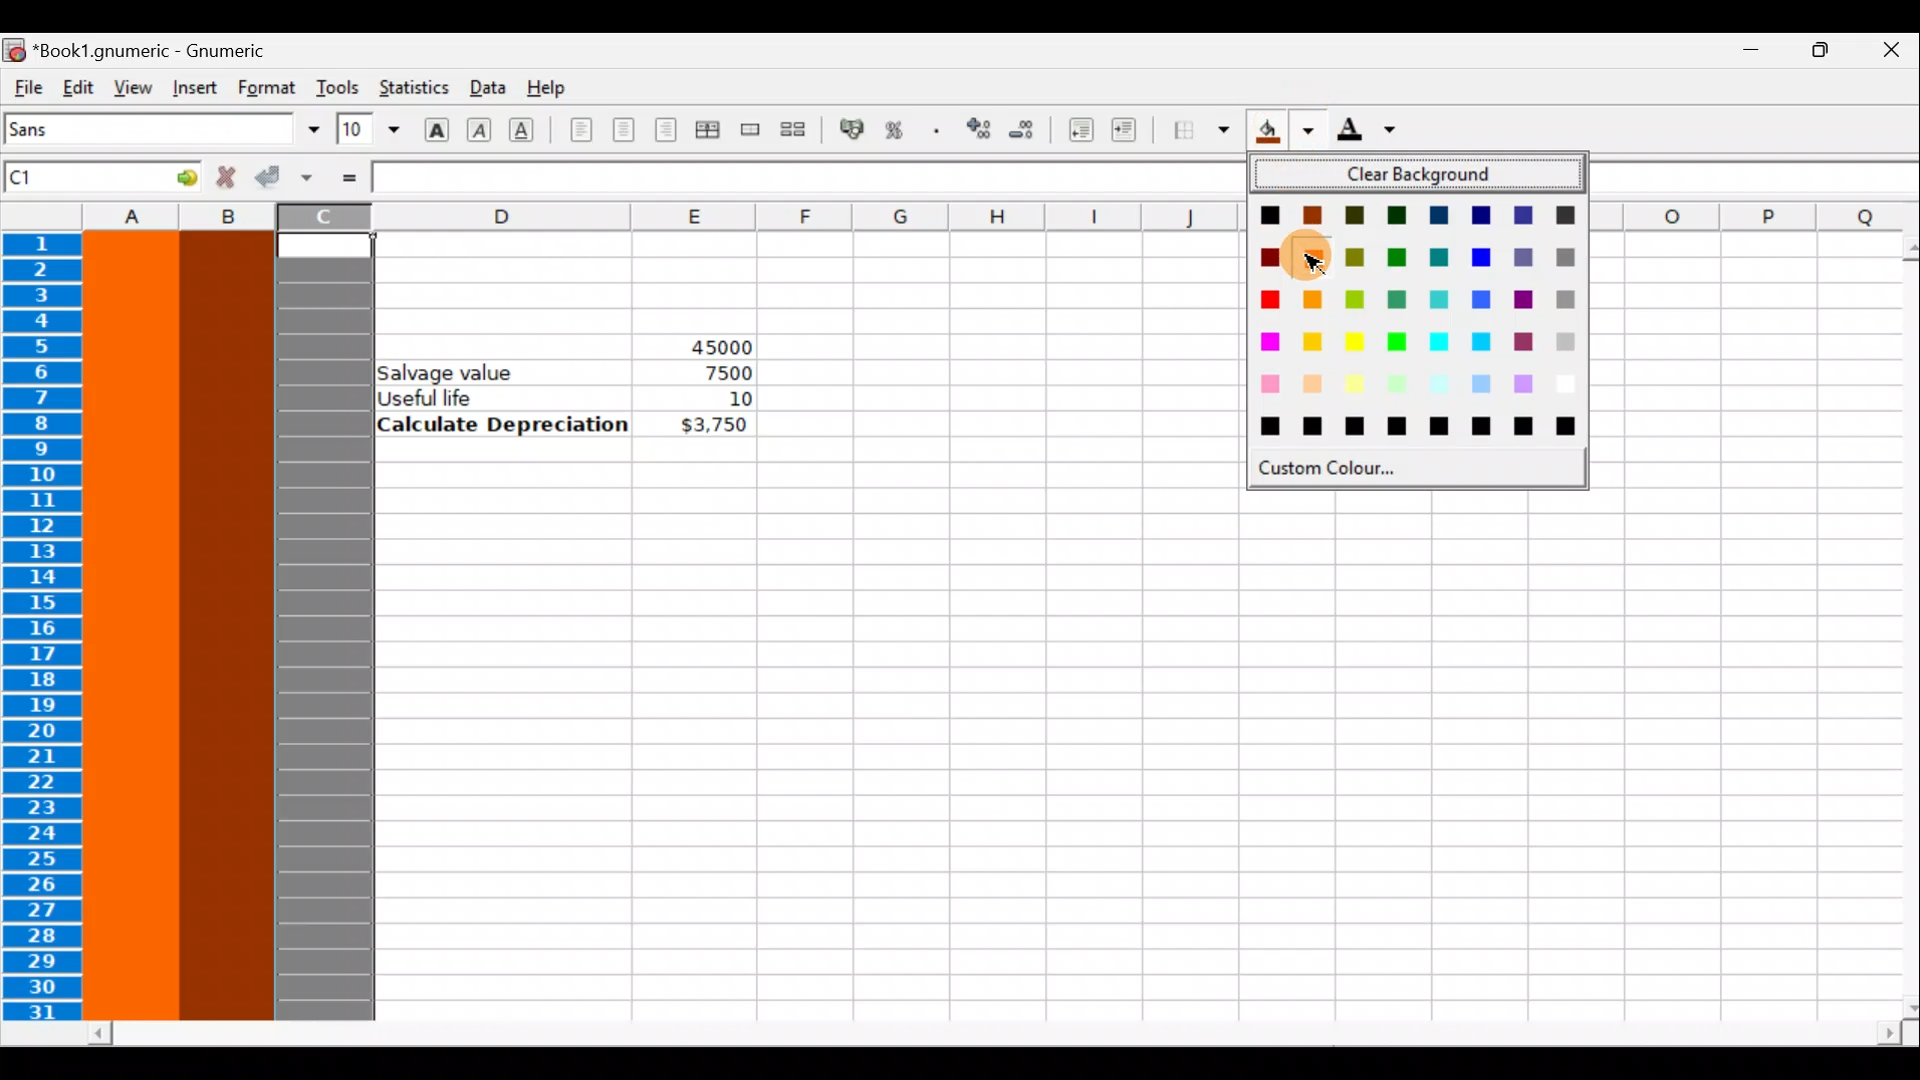 The width and height of the screenshot is (1920, 1080). What do you see at coordinates (937, 130) in the screenshot?
I see `Include thousands separator` at bounding box center [937, 130].